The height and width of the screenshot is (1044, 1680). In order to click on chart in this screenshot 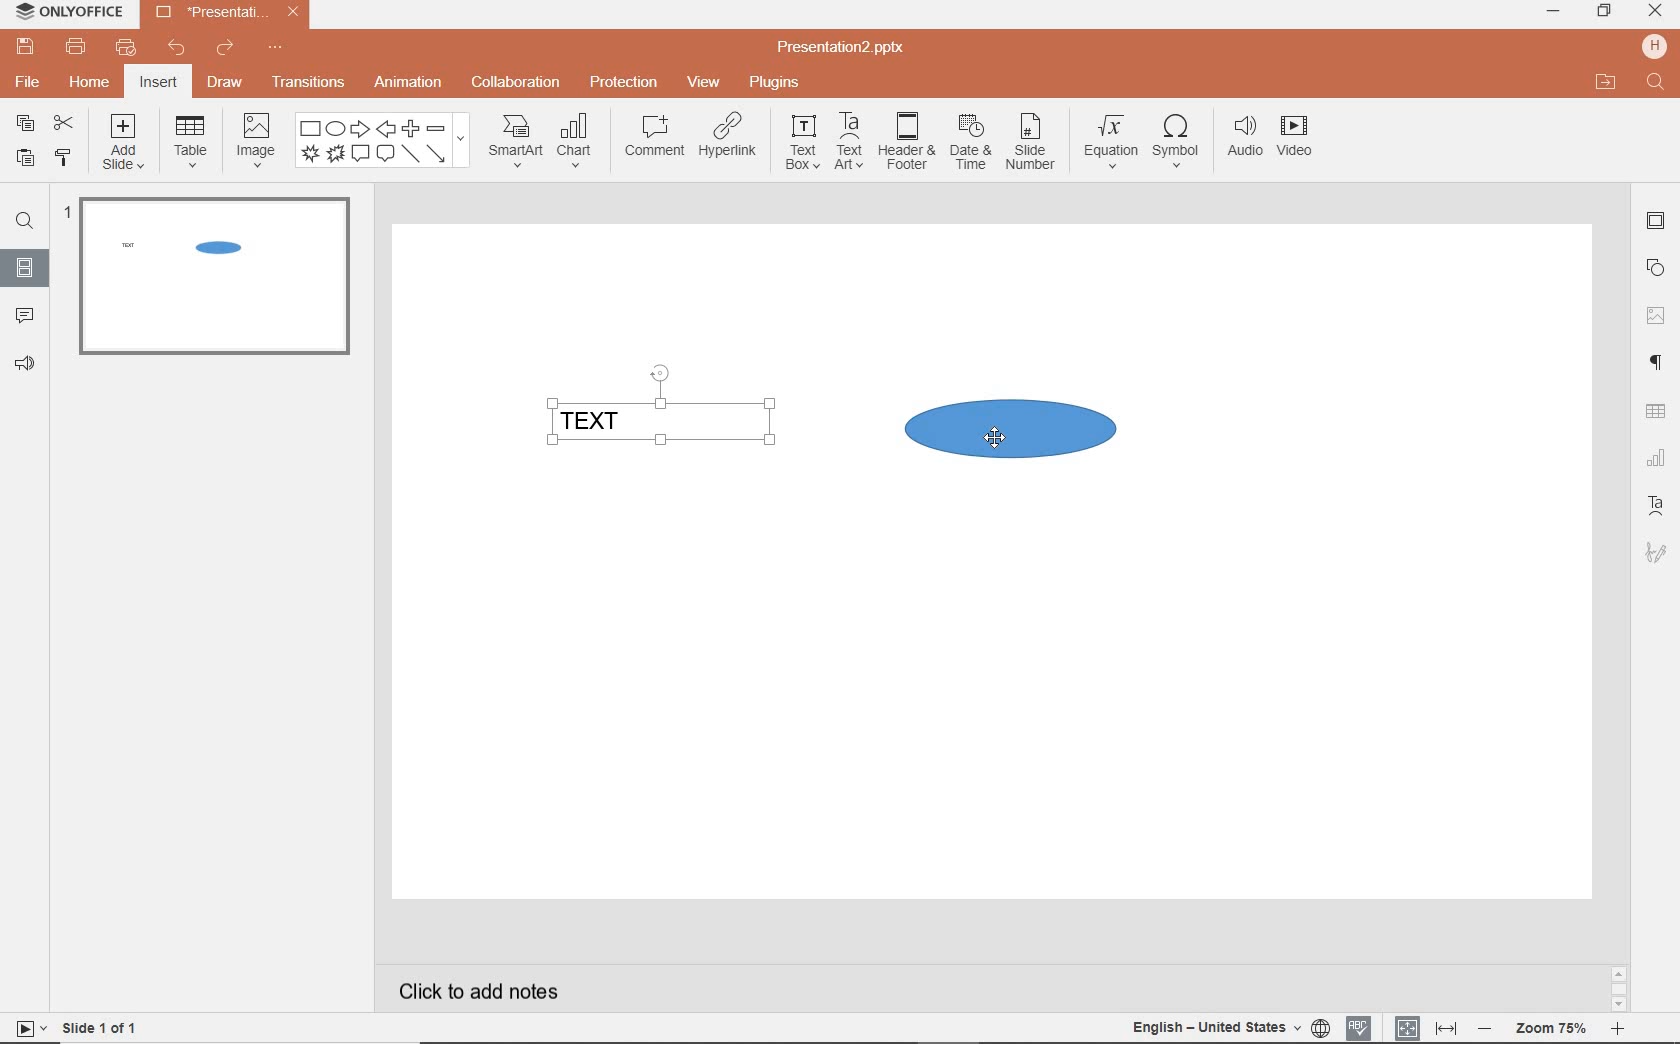, I will do `click(579, 139)`.